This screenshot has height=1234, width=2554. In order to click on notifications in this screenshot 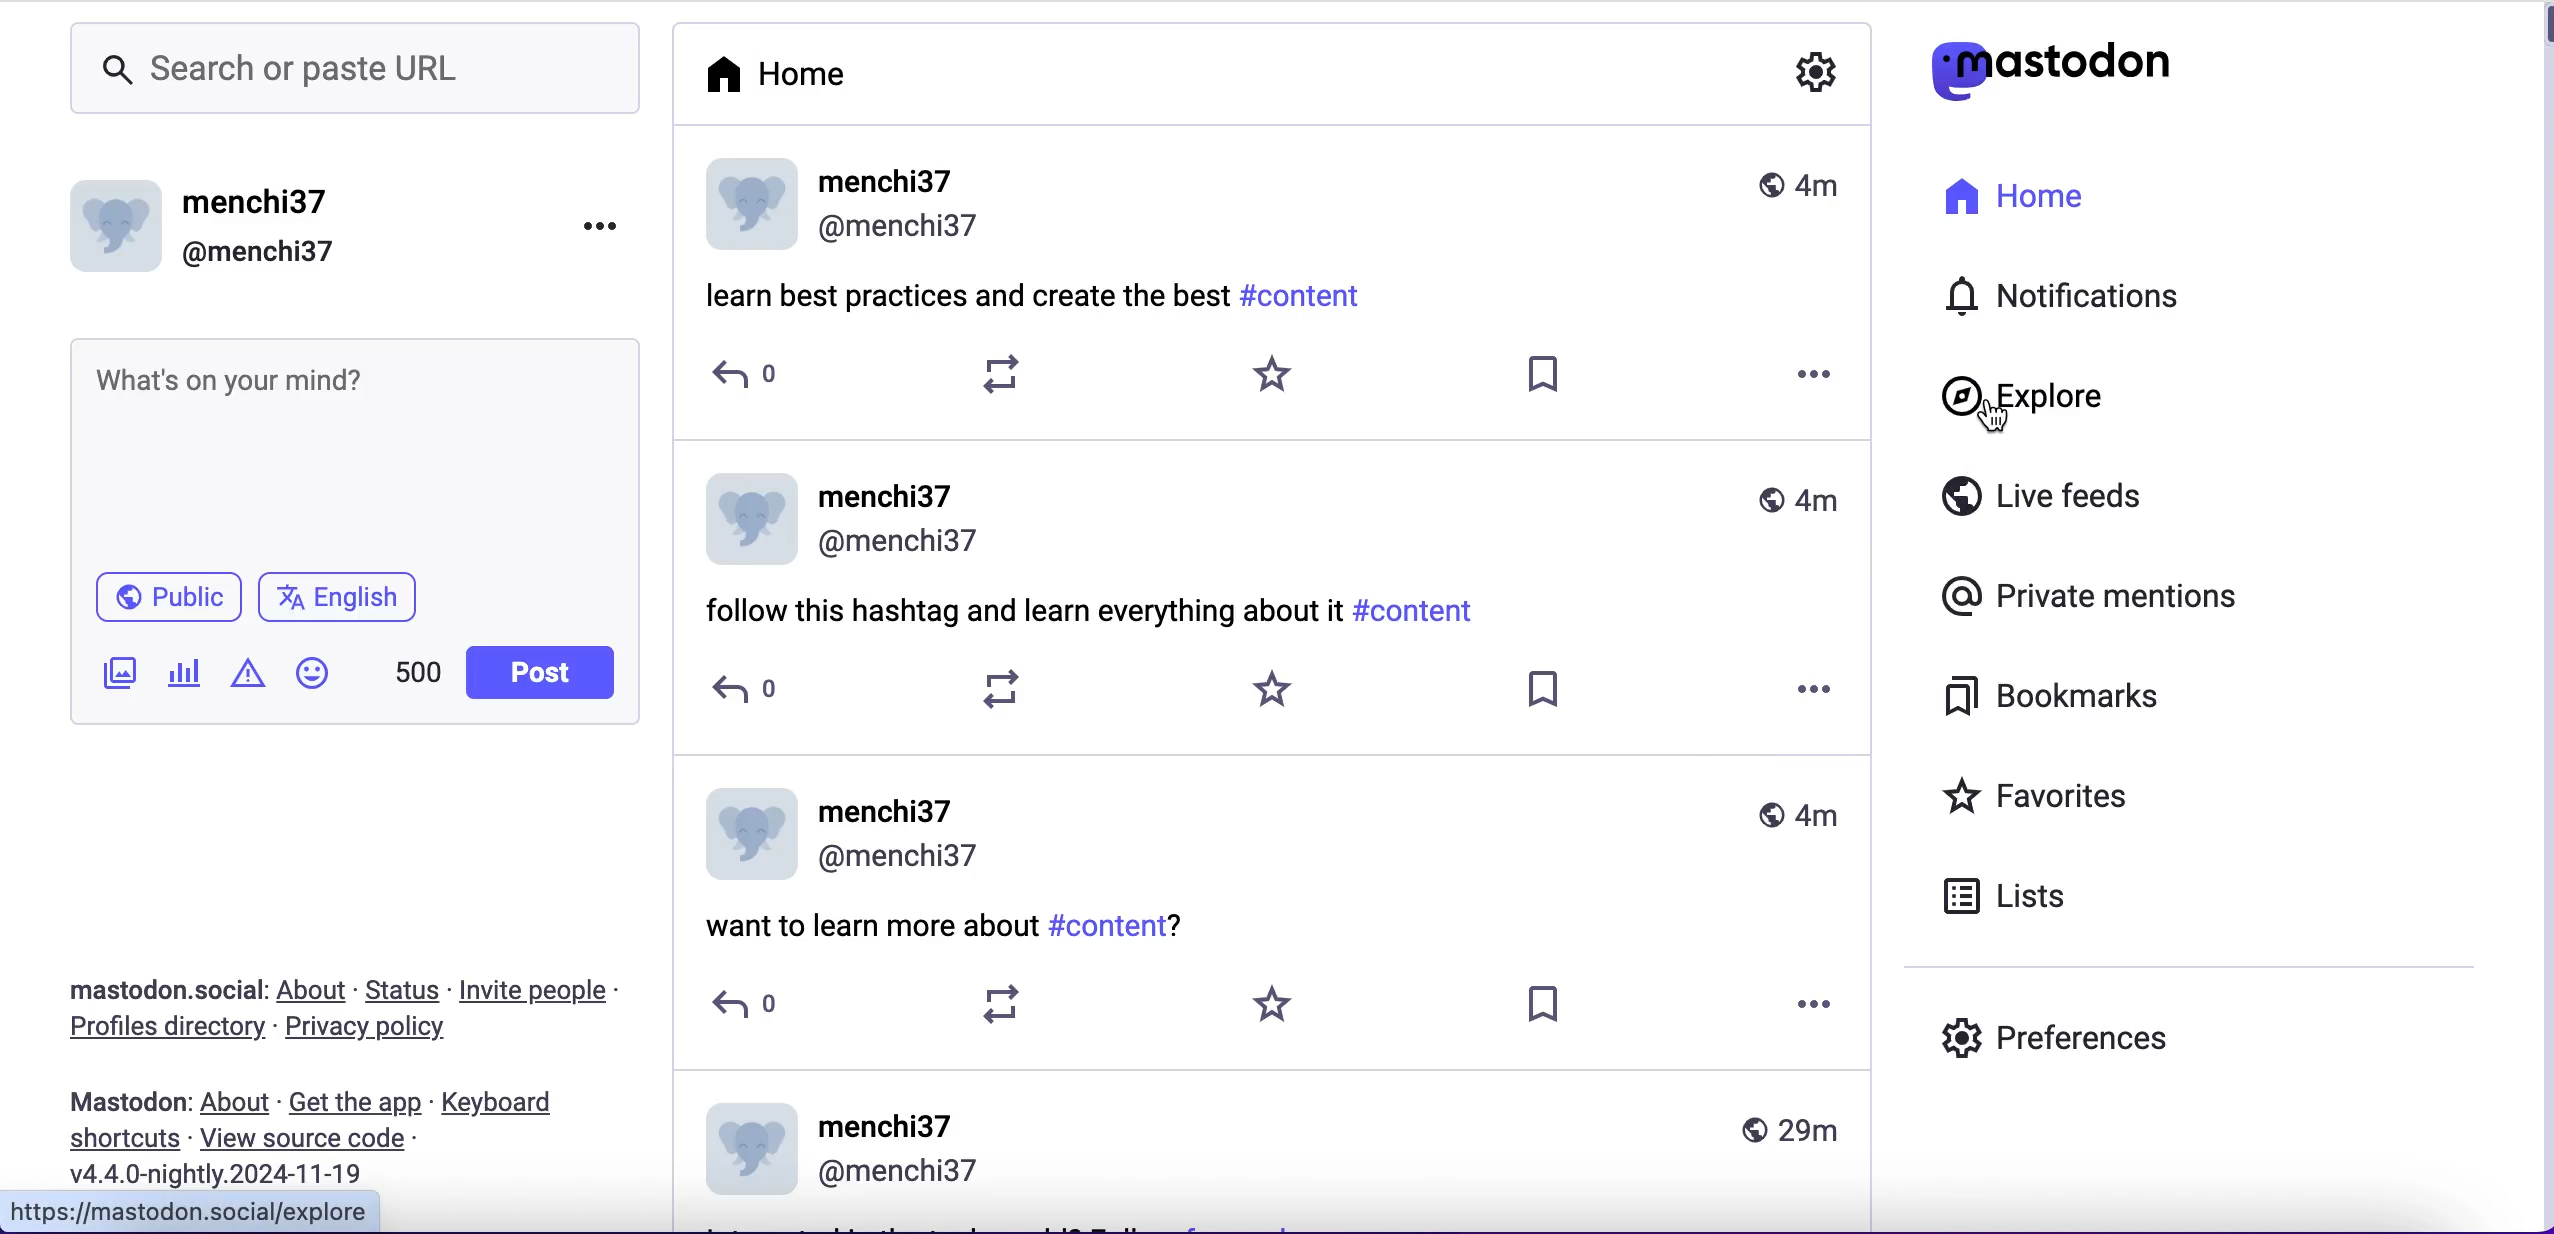, I will do `click(2077, 299)`.